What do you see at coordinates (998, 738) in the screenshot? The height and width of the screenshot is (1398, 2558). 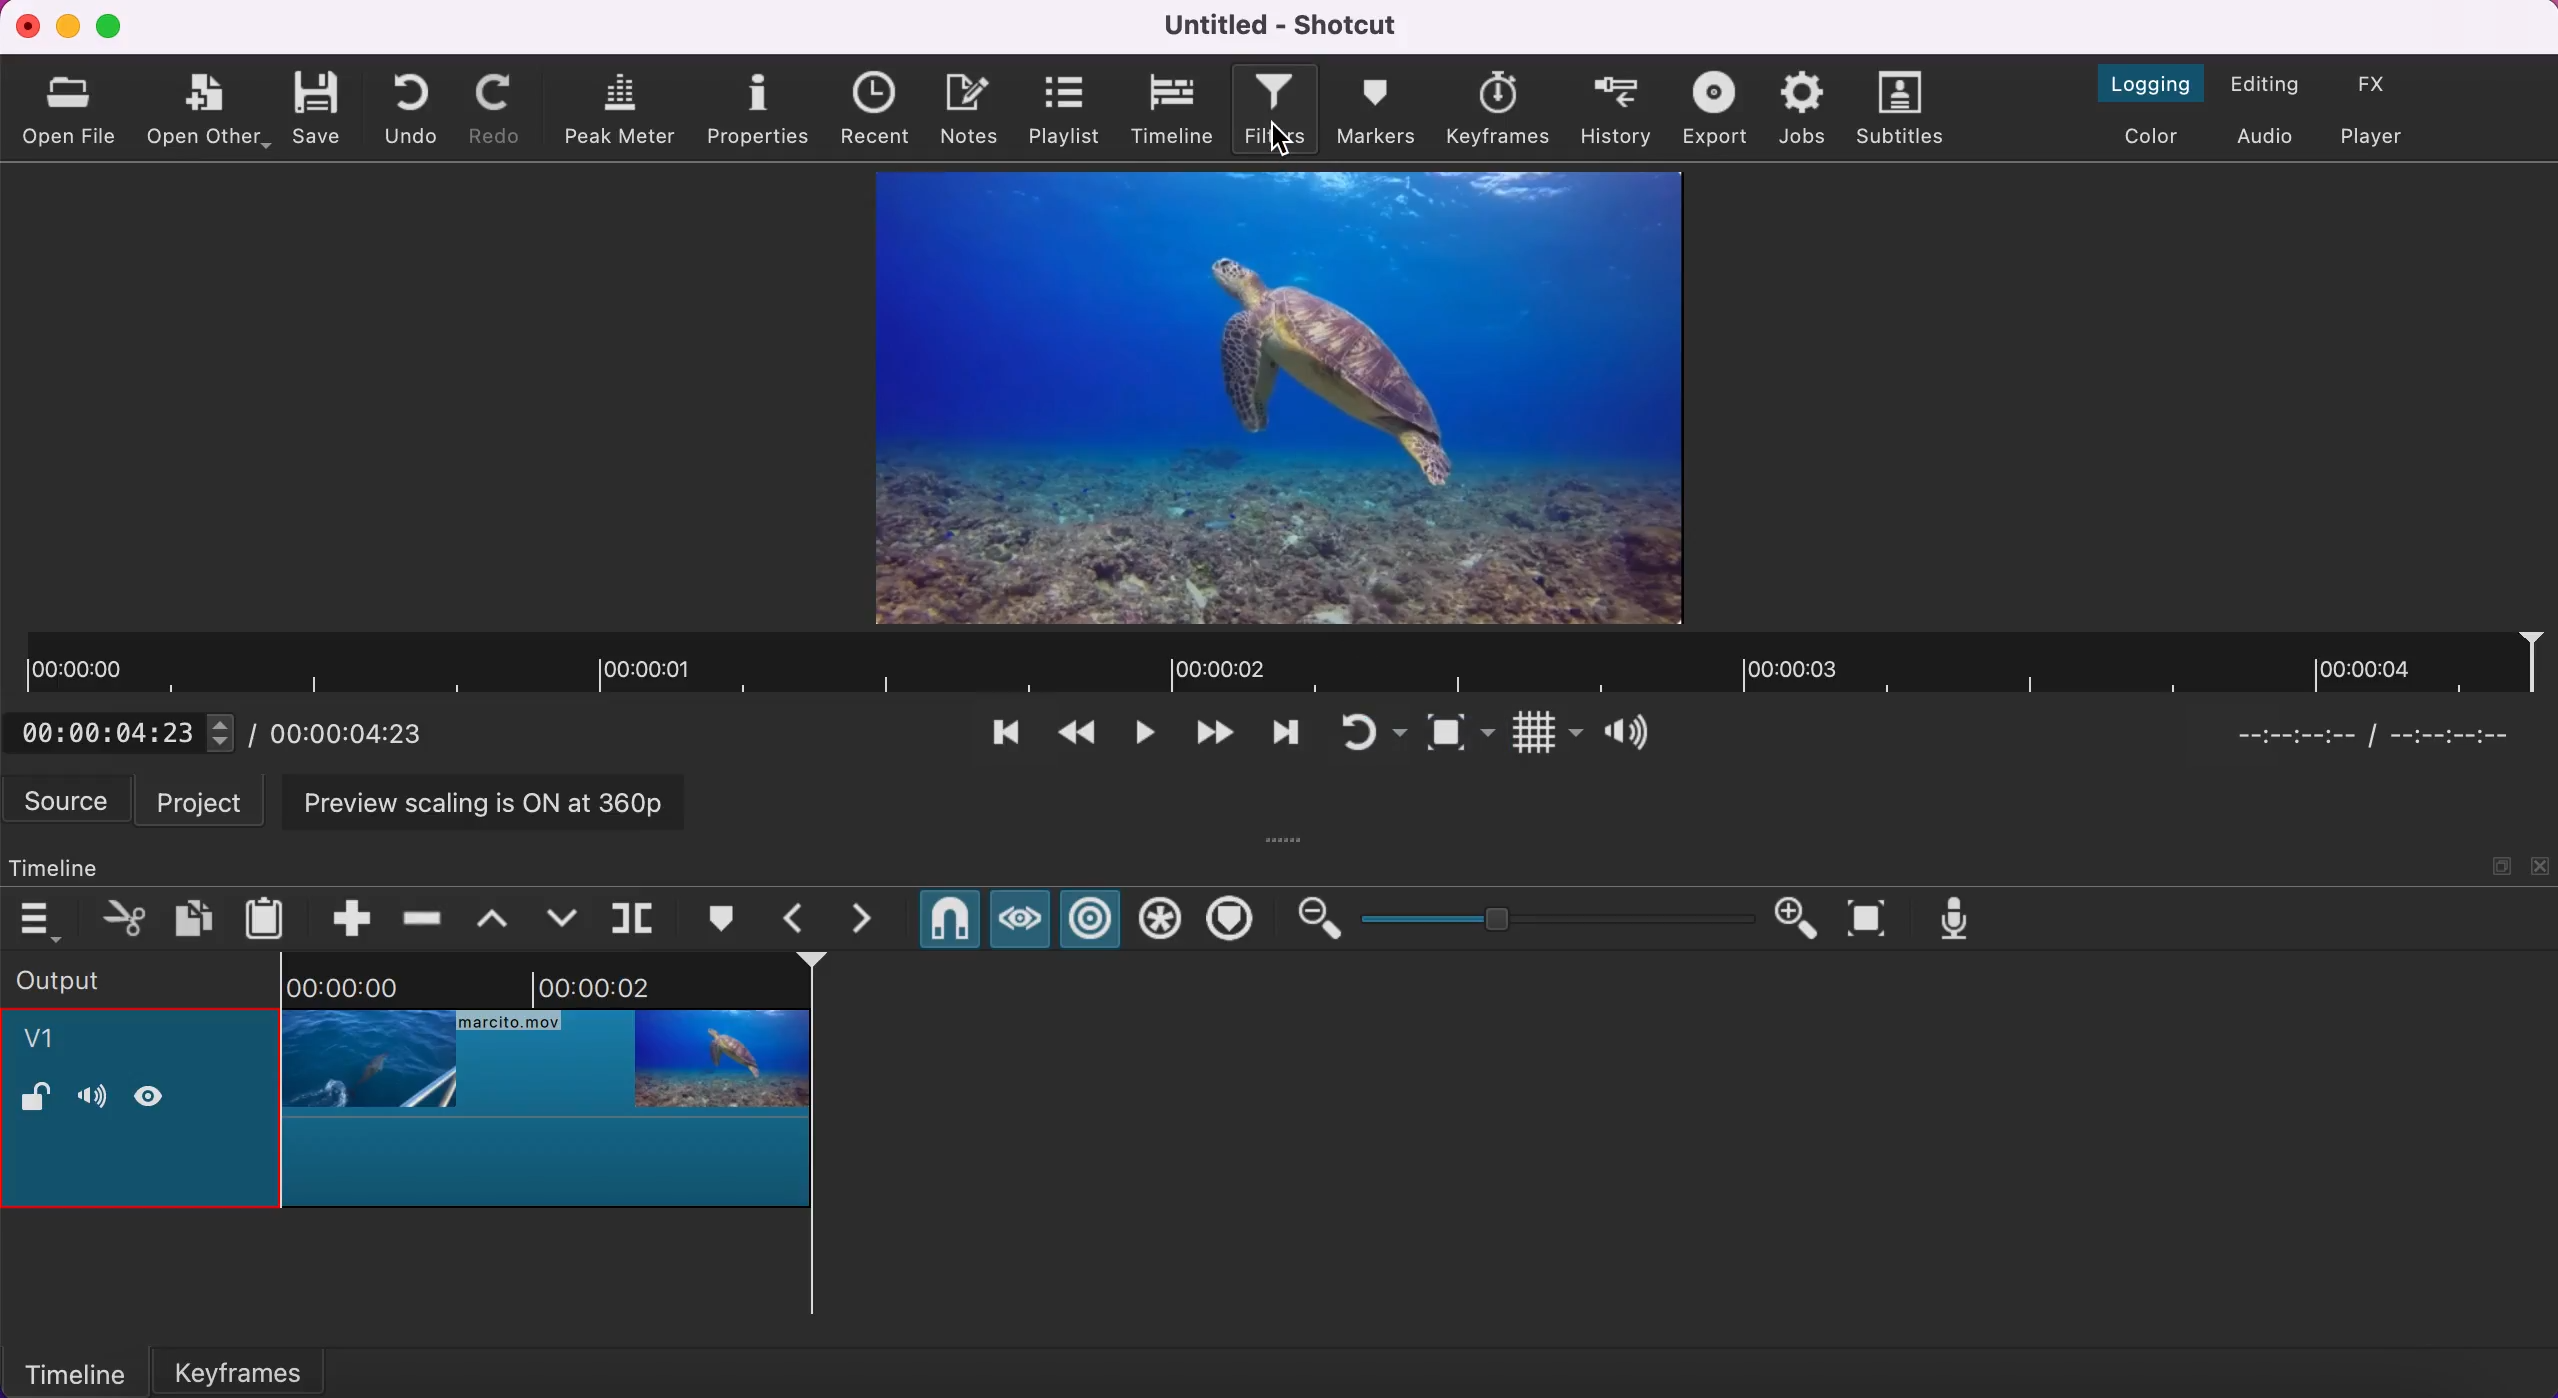 I see `skip to the previous point` at bounding box center [998, 738].